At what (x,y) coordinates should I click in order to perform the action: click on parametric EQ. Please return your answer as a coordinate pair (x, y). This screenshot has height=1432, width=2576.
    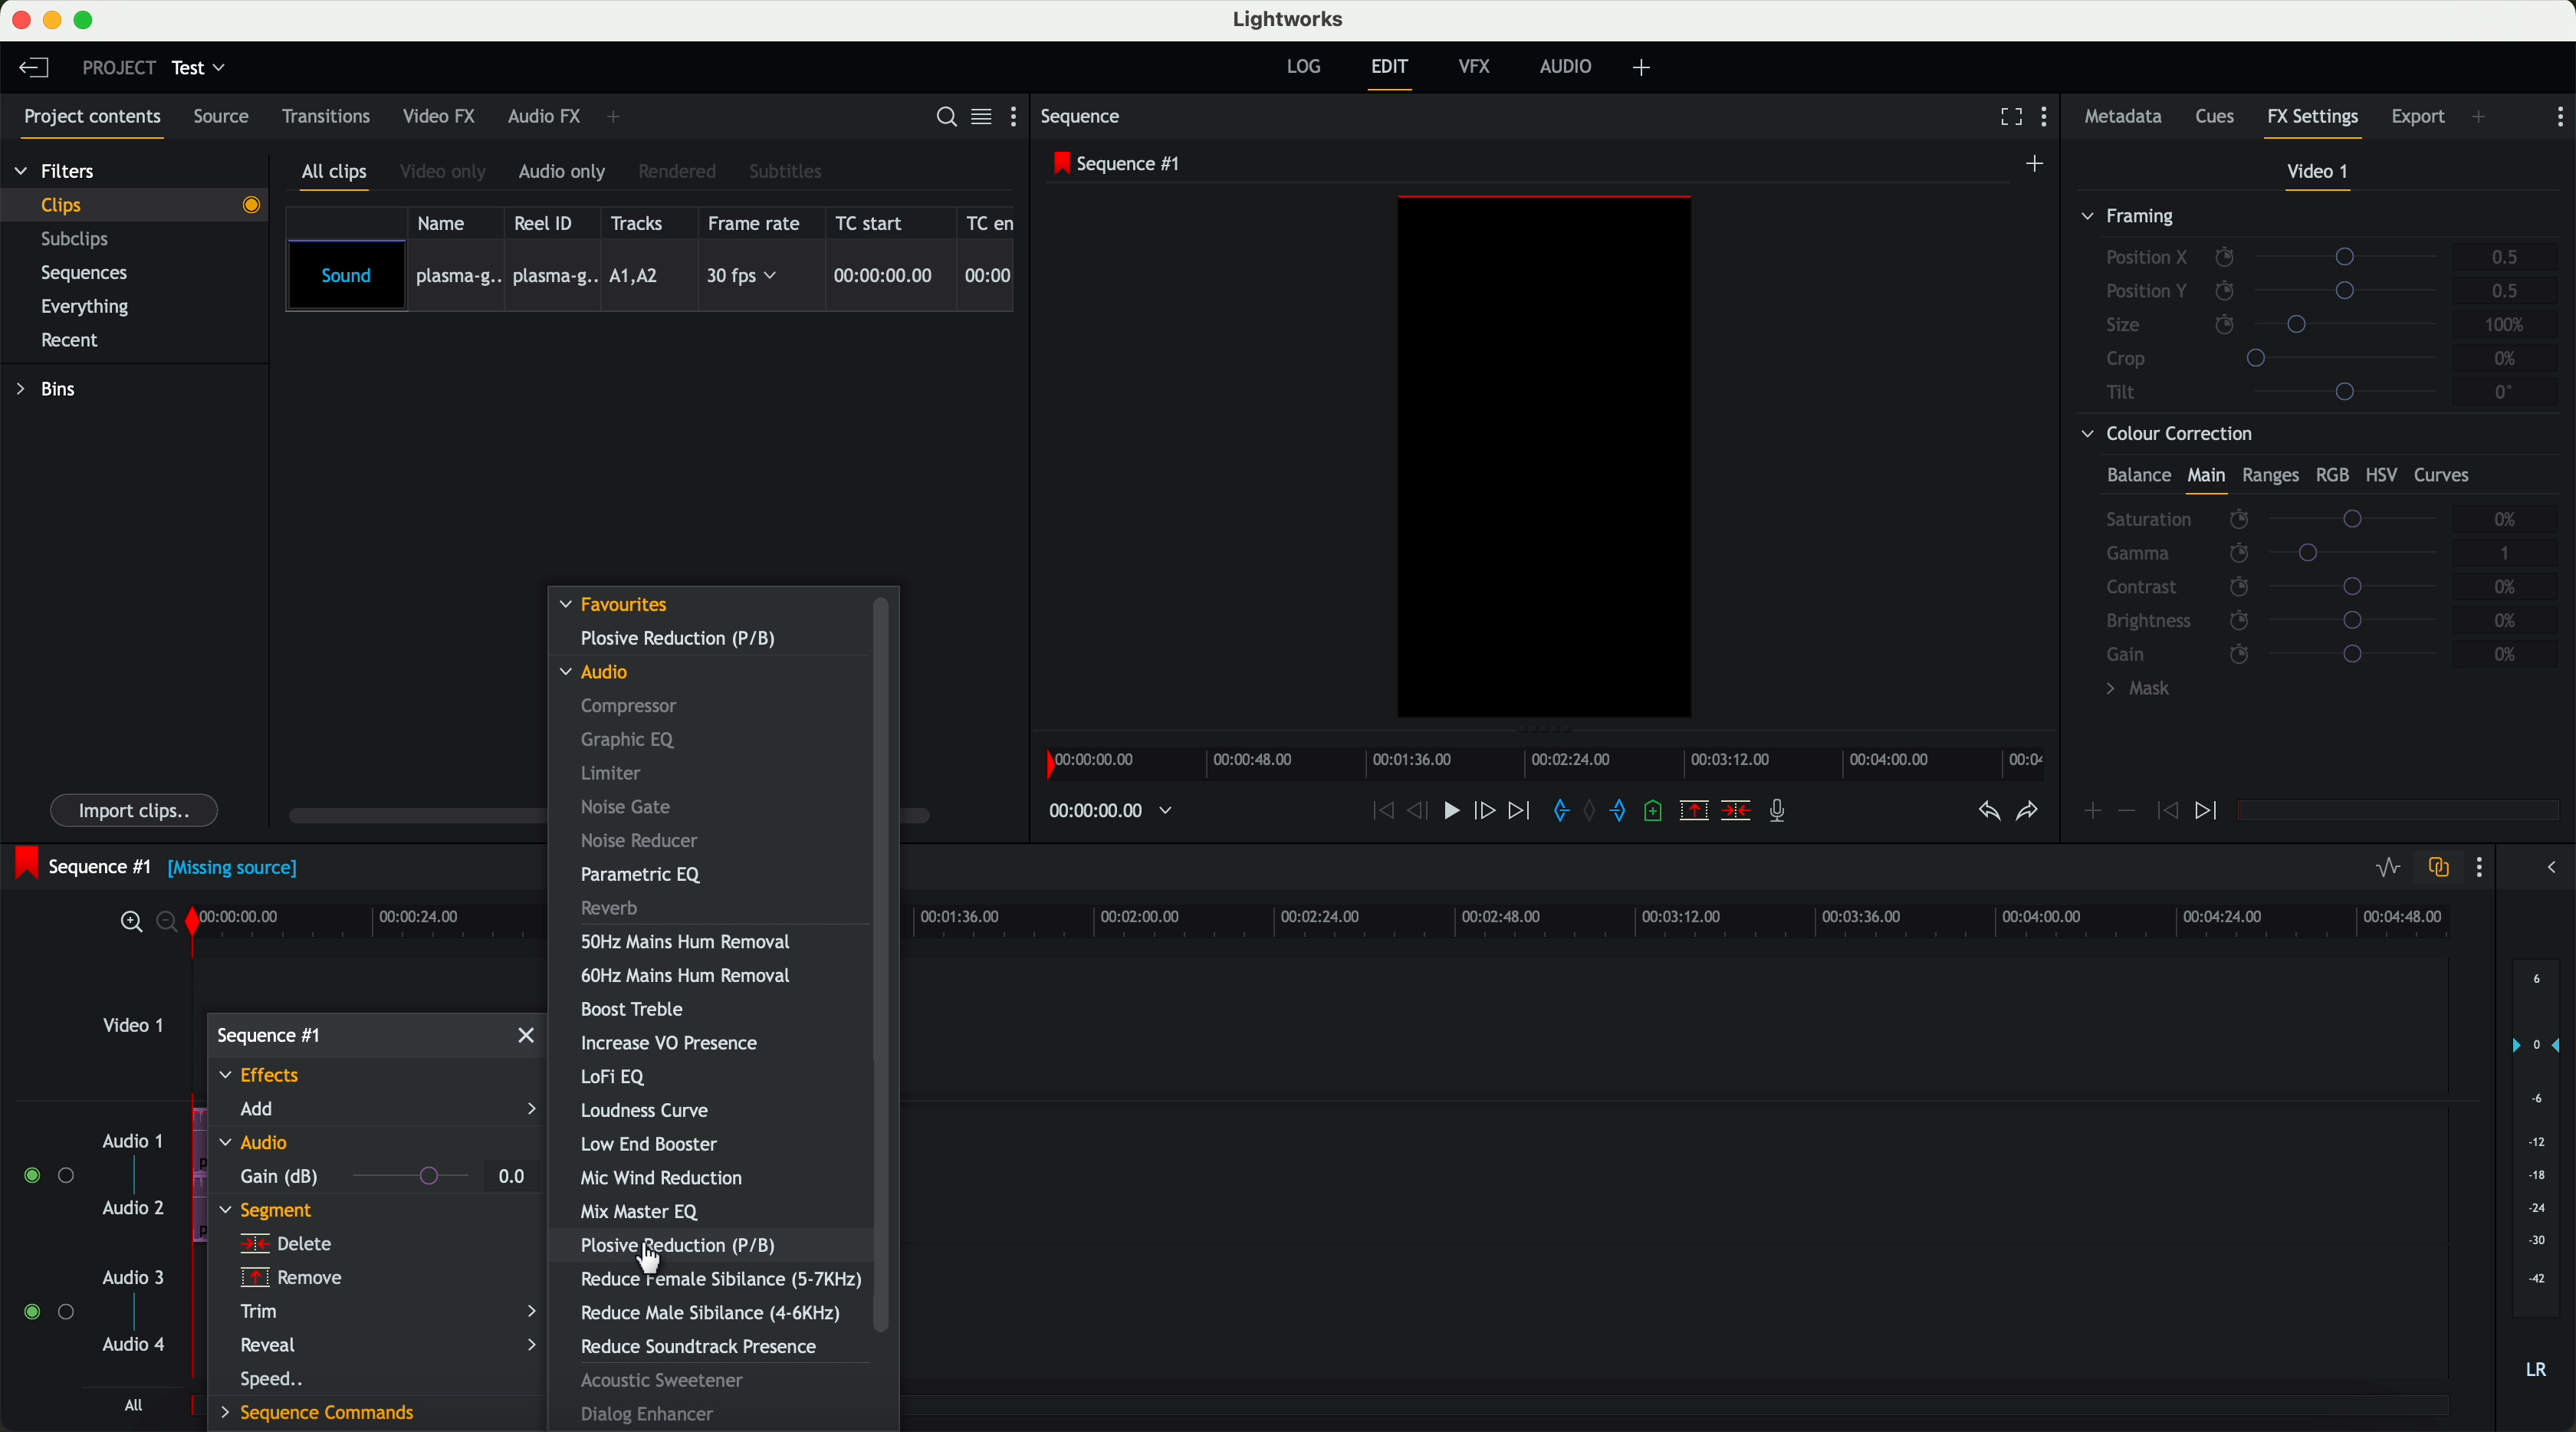
    Looking at the image, I should click on (641, 874).